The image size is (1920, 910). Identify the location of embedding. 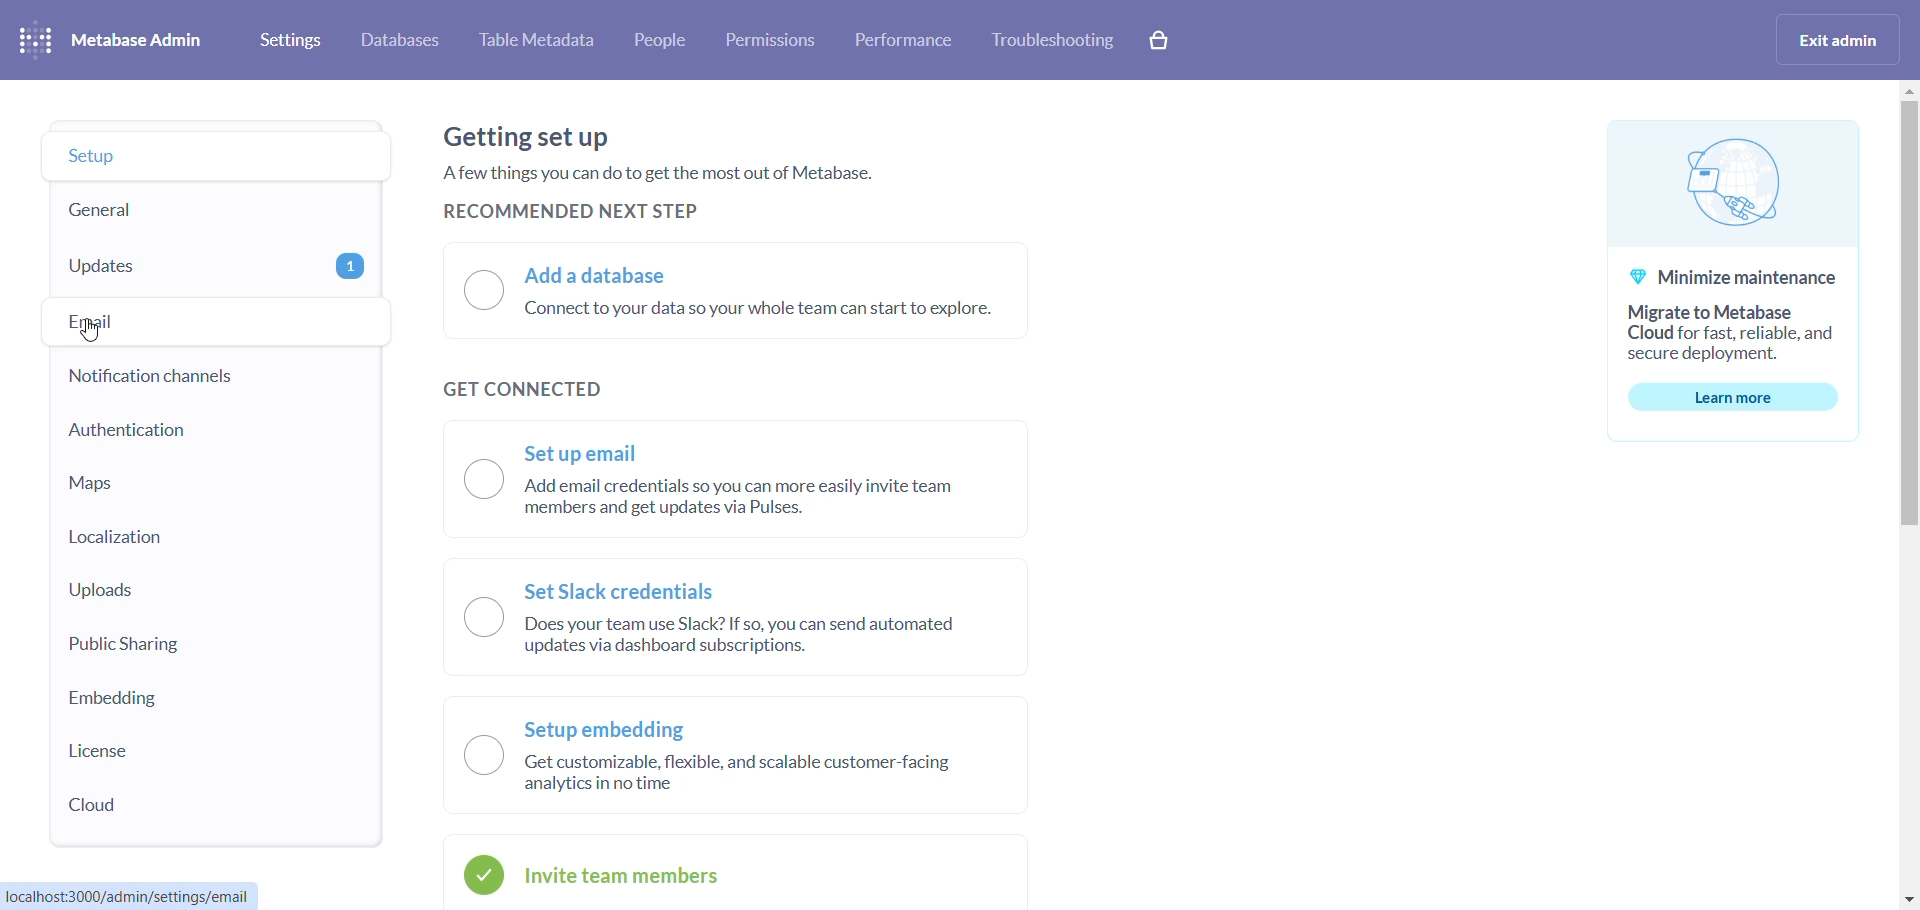
(184, 703).